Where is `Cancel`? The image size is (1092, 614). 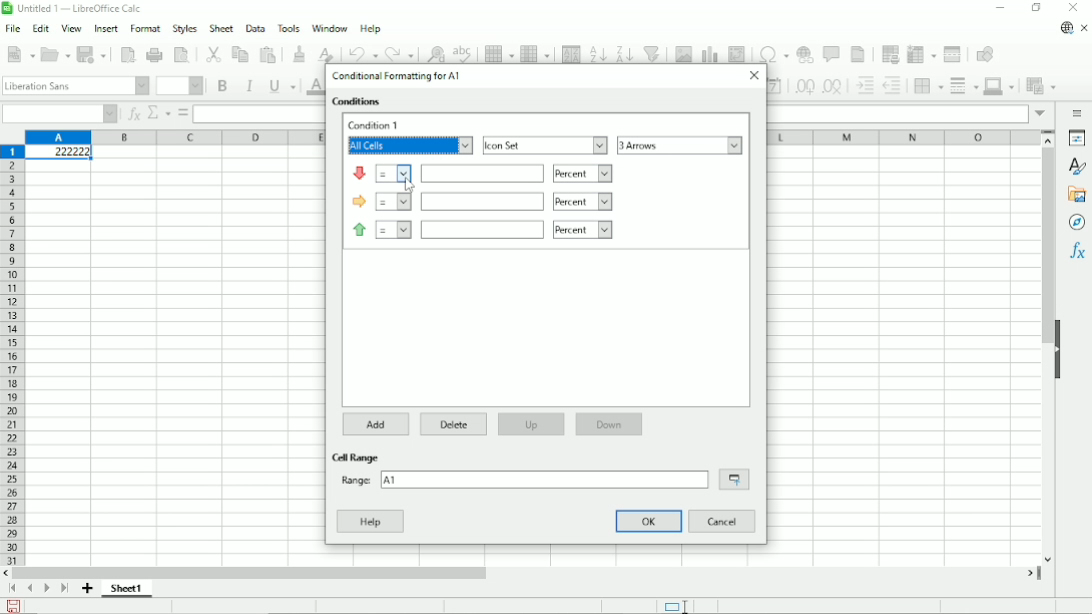 Cancel is located at coordinates (723, 522).